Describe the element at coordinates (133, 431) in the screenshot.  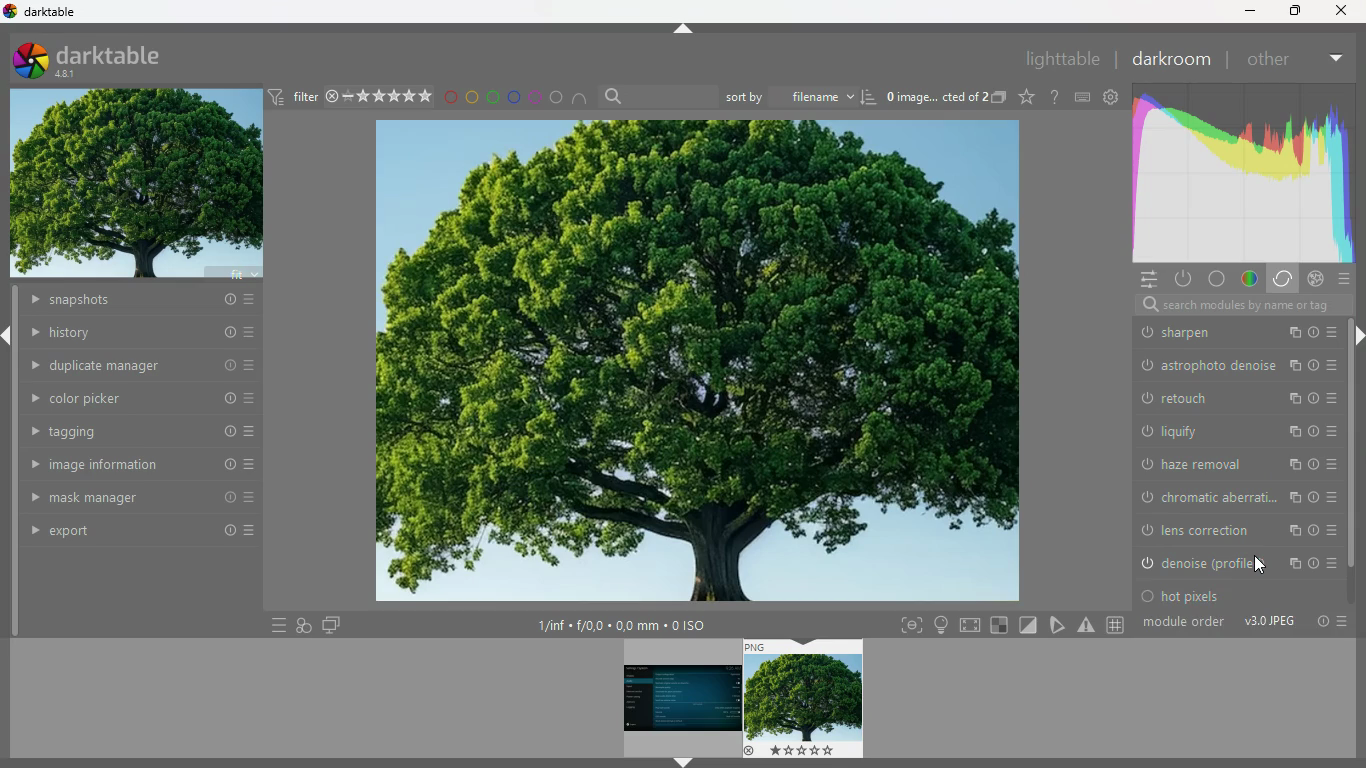
I see `tagging` at that location.